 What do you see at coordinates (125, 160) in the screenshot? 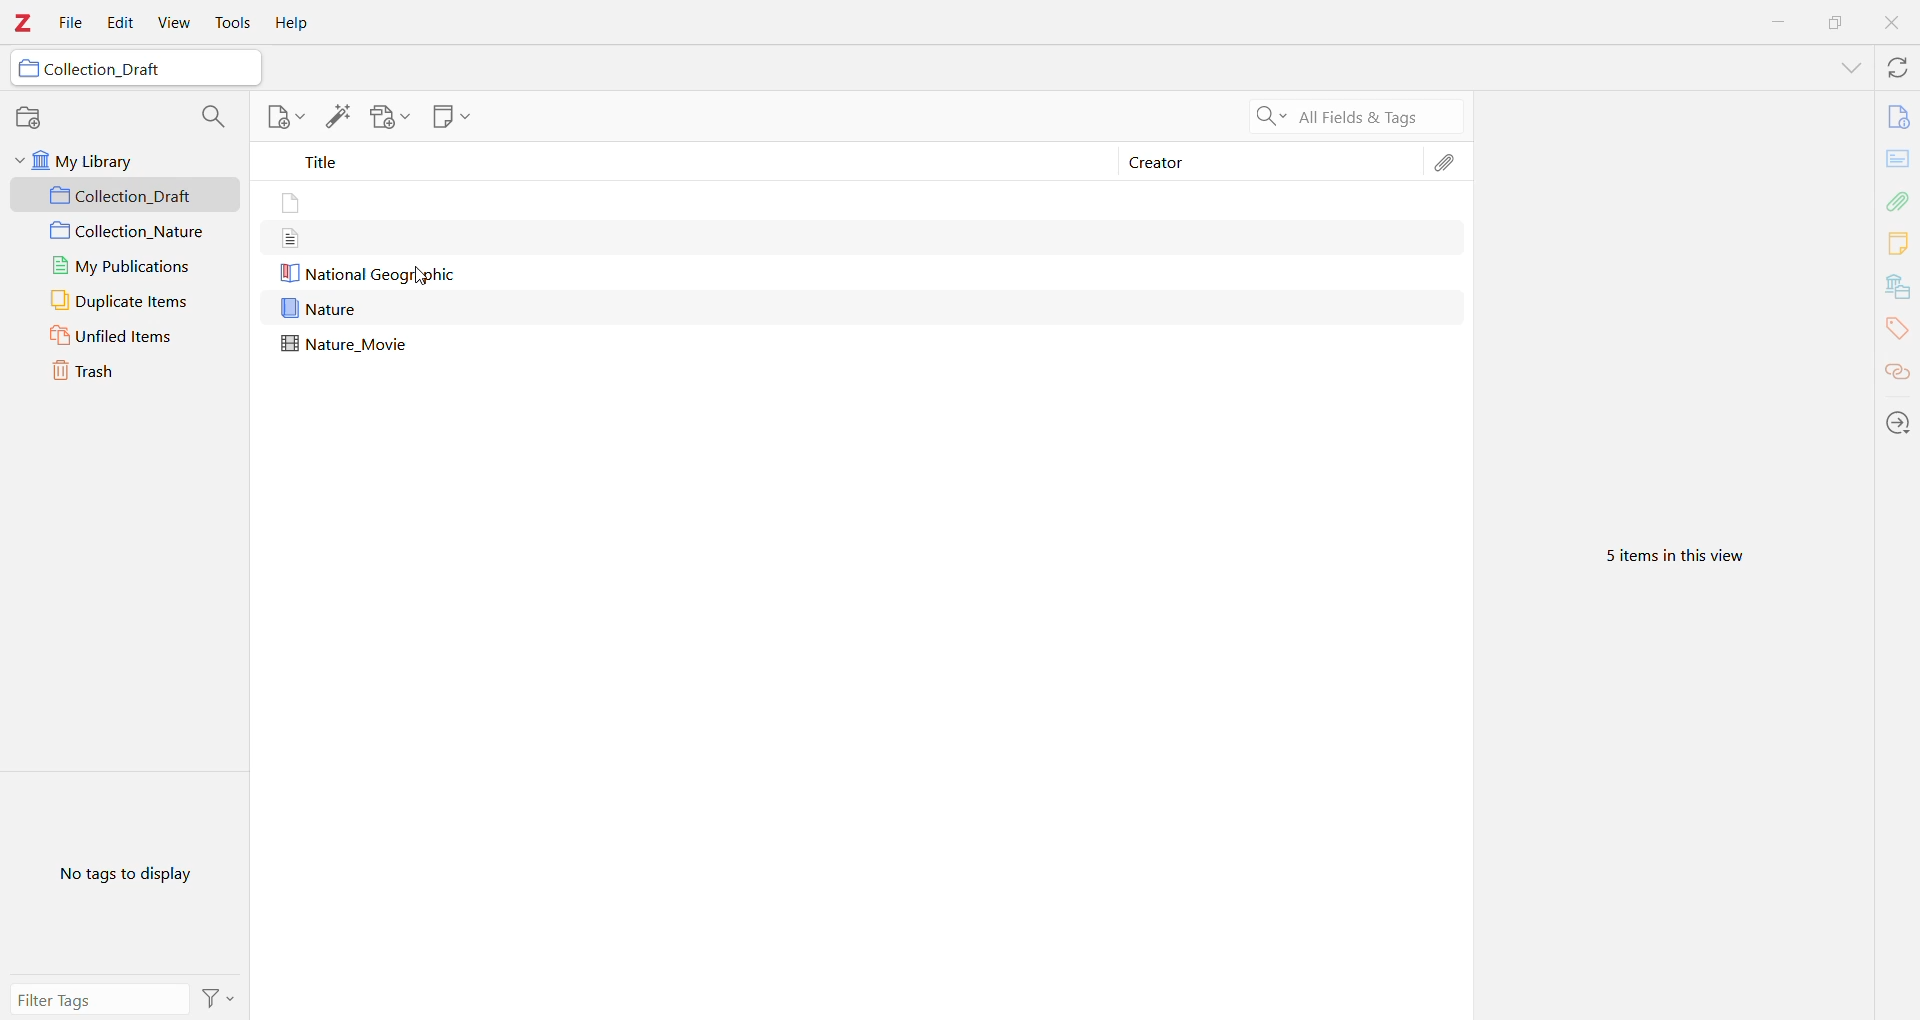
I see `My Library` at bounding box center [125, 160].